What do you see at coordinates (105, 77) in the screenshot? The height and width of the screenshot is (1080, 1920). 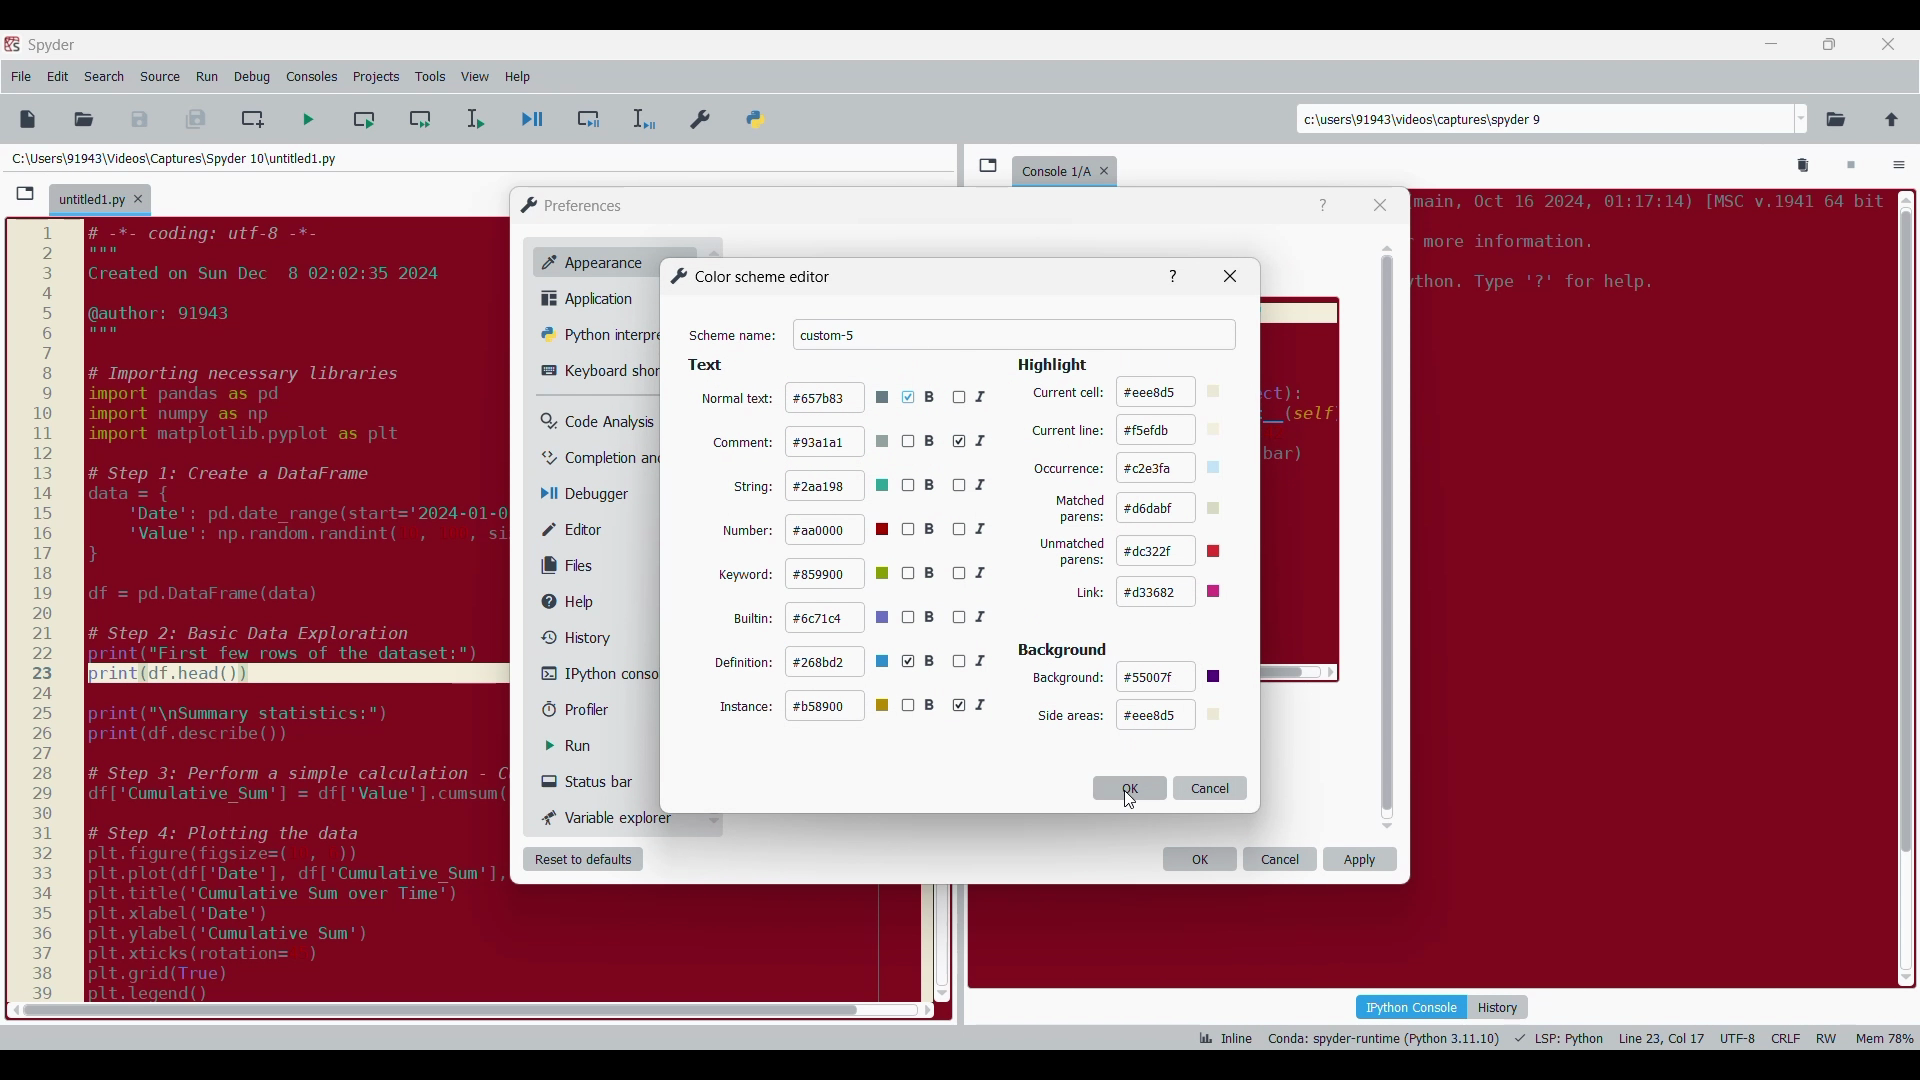 I see `Search menu` at bounding box center [105, 77].